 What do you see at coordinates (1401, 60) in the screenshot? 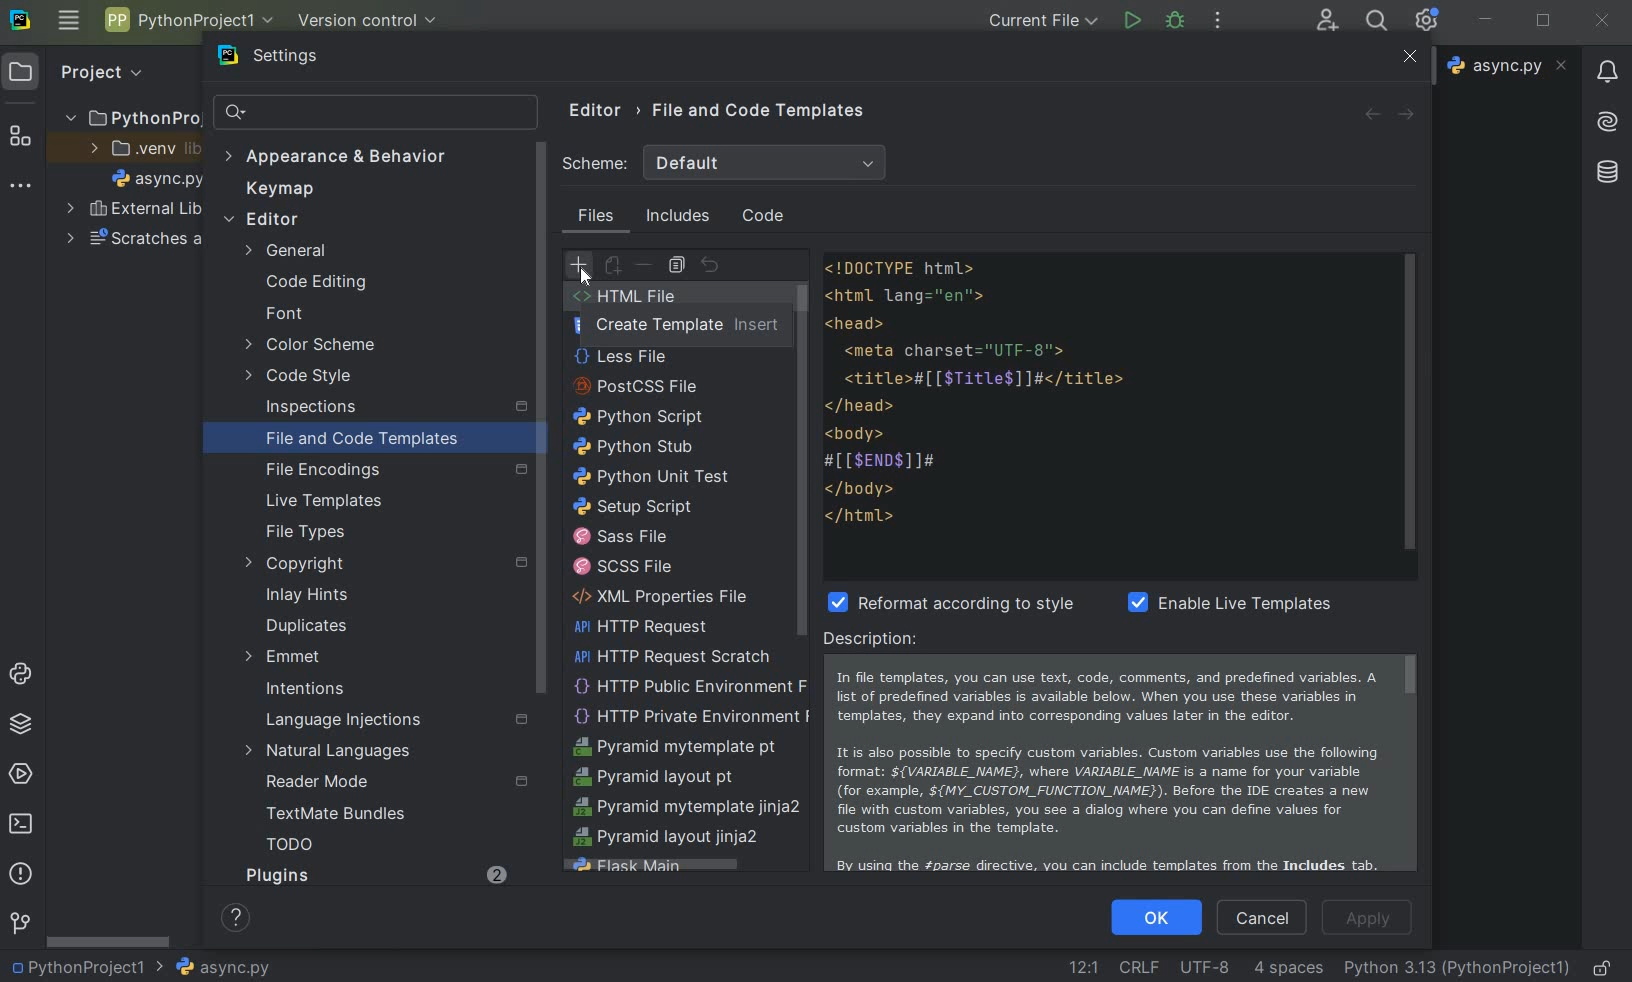
I see `close` at bounding box center [1401, 60].